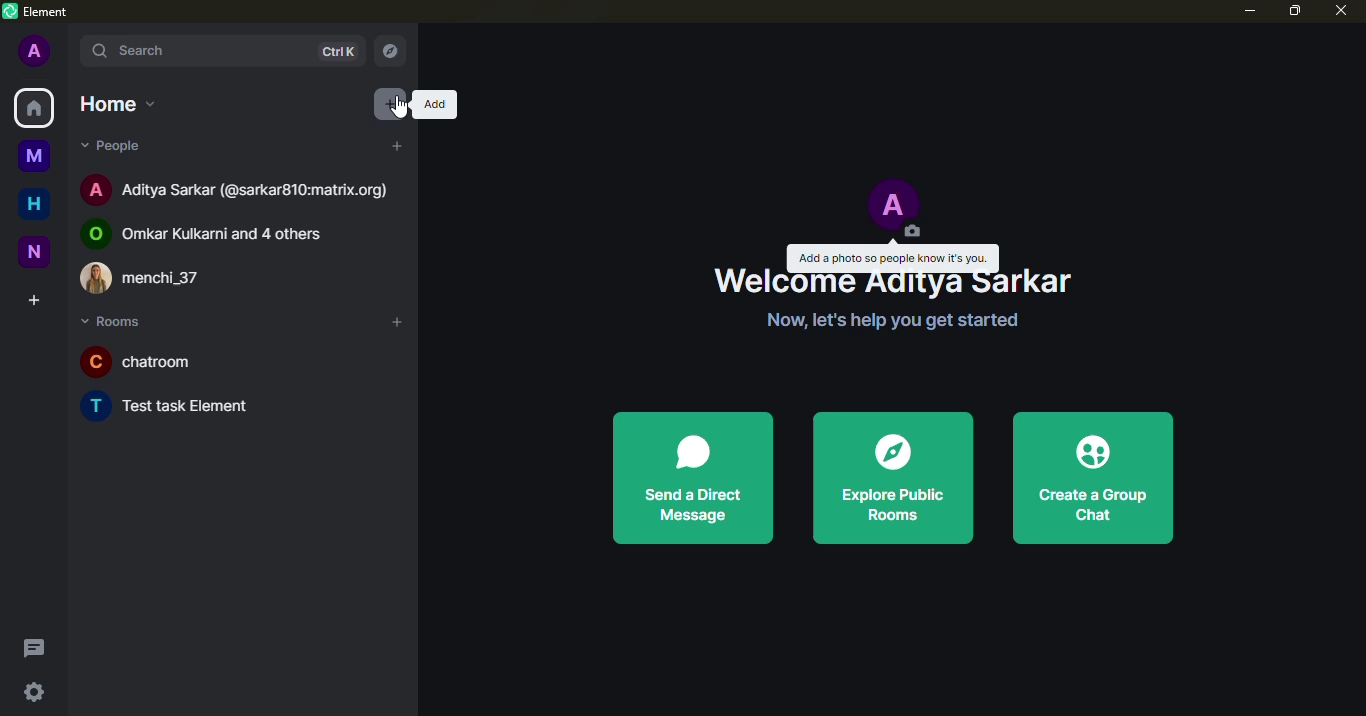 The width and height of the screenshot is (1366, 716). I want to click on myspace, so click(36, 158).